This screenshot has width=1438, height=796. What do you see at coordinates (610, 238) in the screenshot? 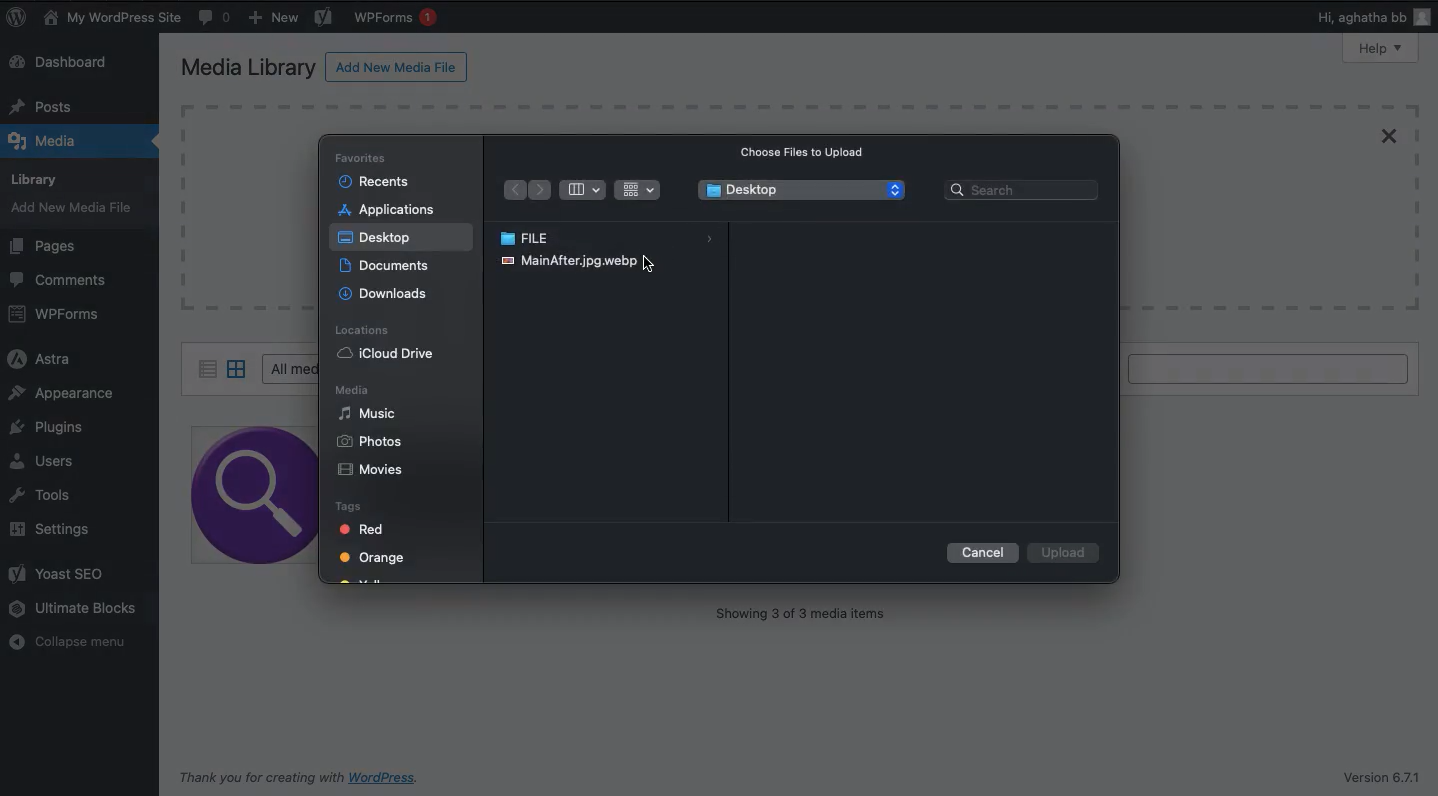
I see `File` at bounding box center [610, 238].